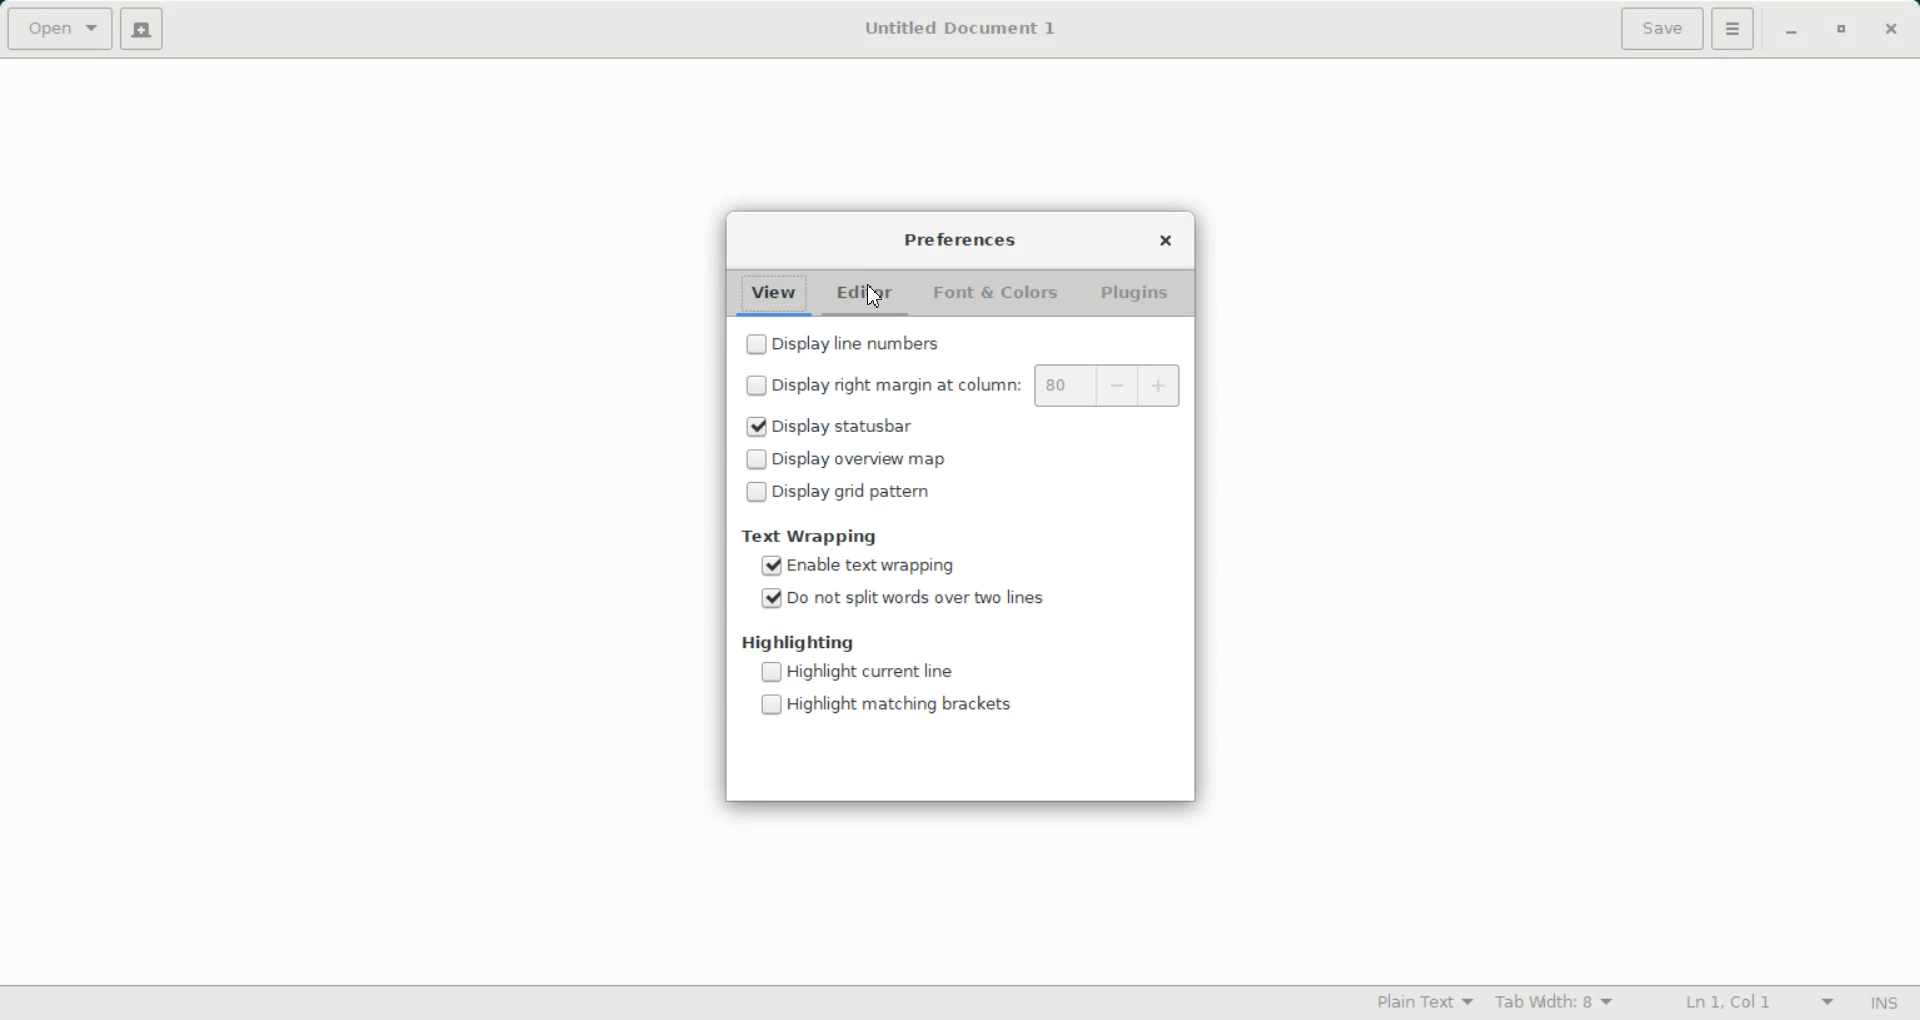 Image resolution: width=1920 pixels, height=1020 pixels. I want to click on (un)check Enable Display statusbar, so click(959, 427).